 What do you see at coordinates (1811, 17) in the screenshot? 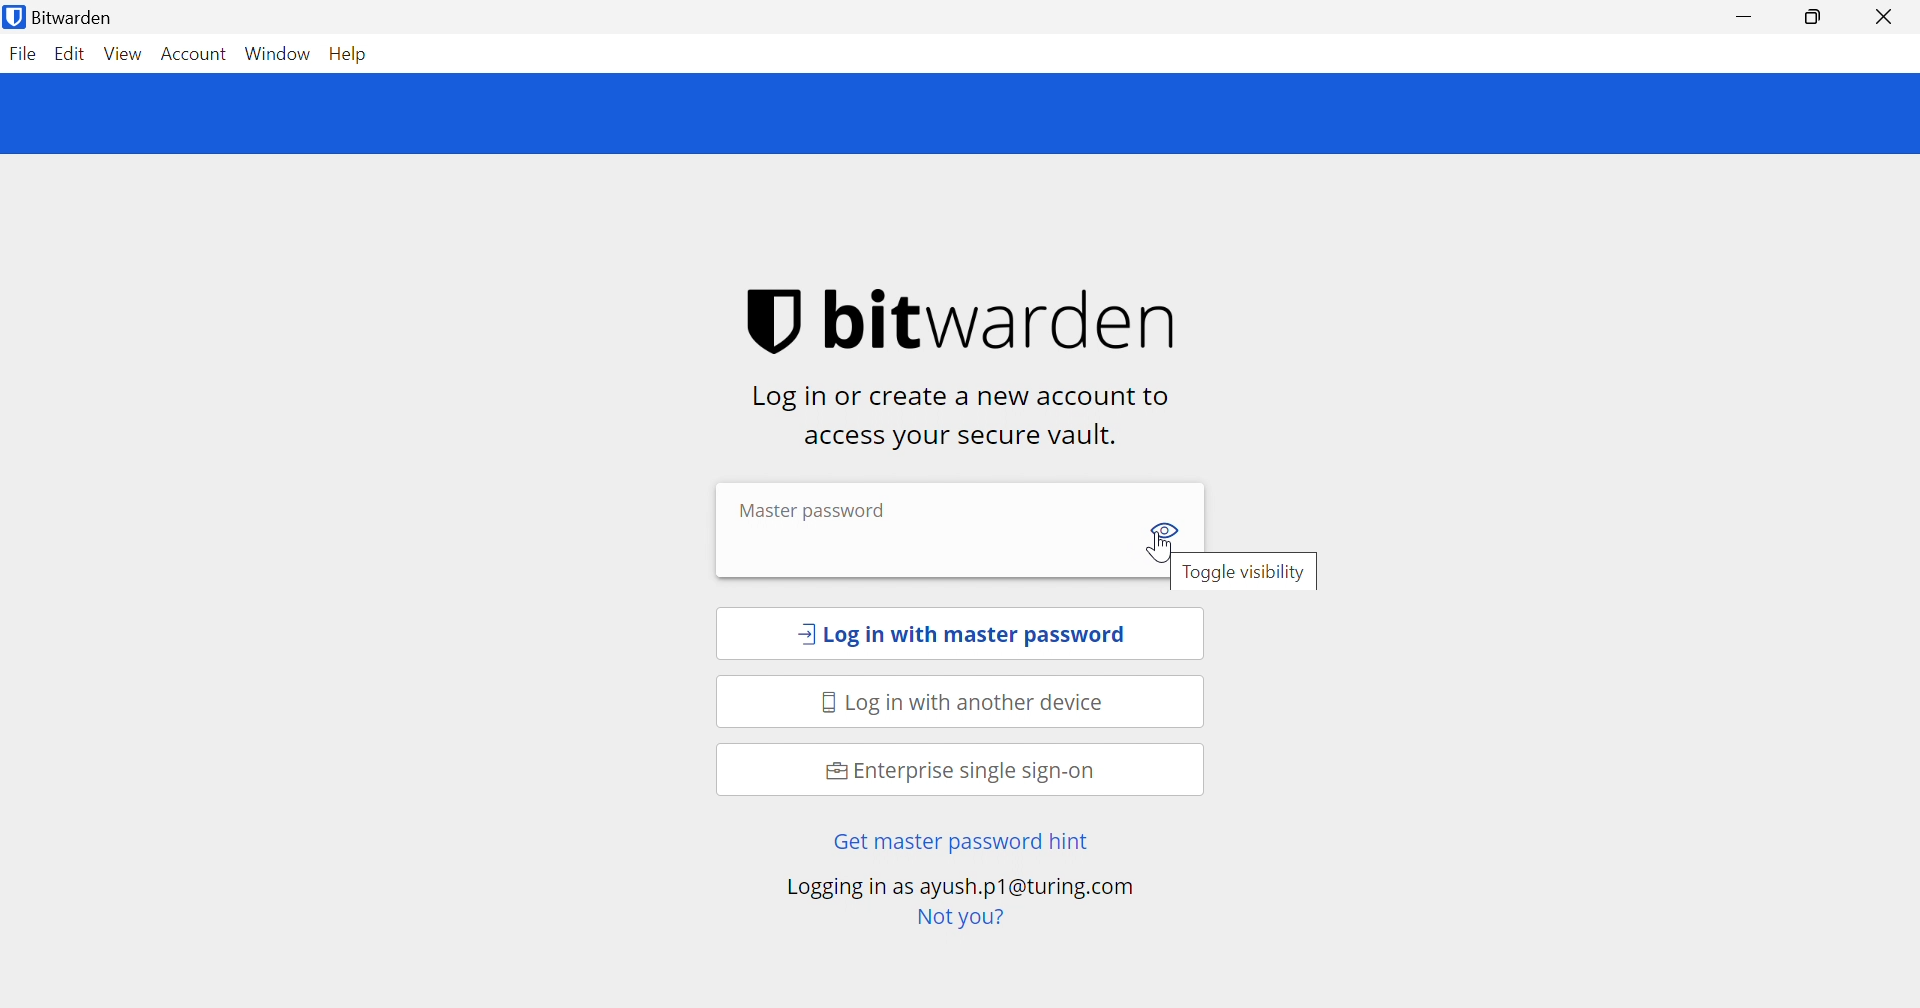
I see `Restore Down` at bounding box center [1811, 17].